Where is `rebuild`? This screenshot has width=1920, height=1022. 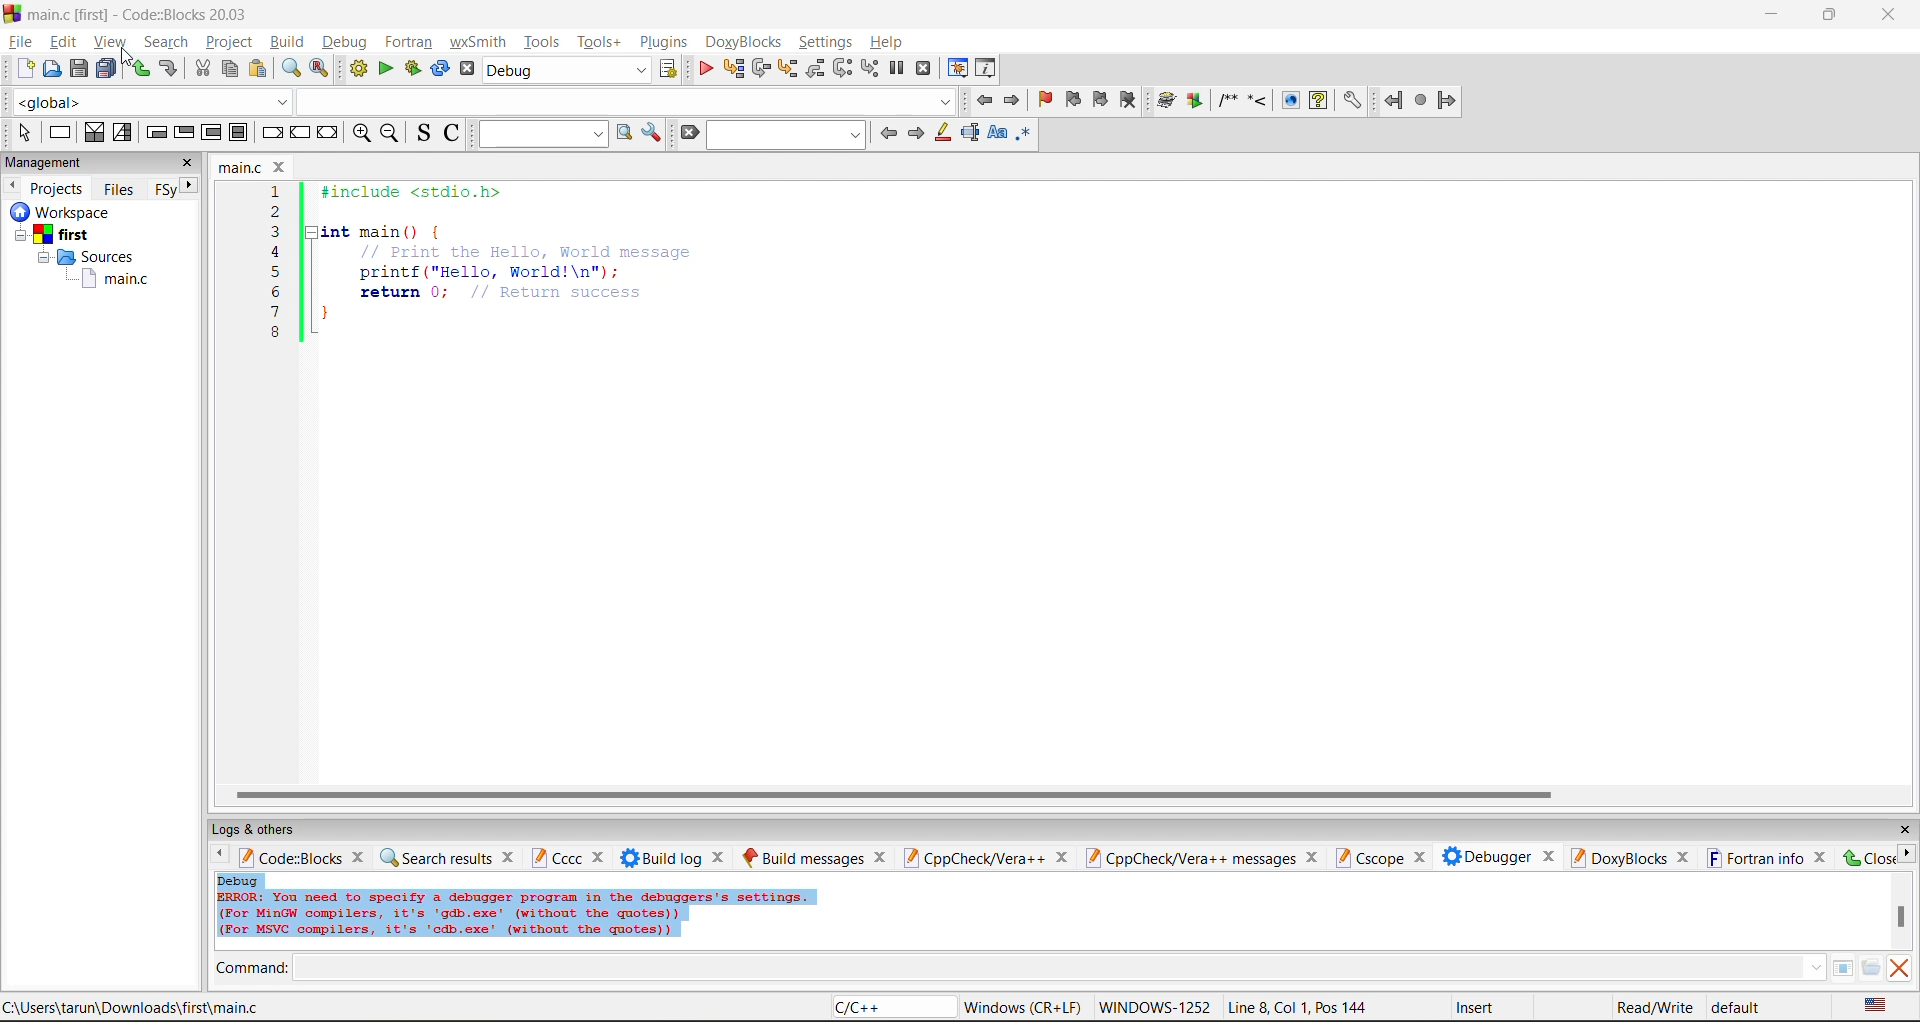
rebuild is located at coordinates (440, 69).